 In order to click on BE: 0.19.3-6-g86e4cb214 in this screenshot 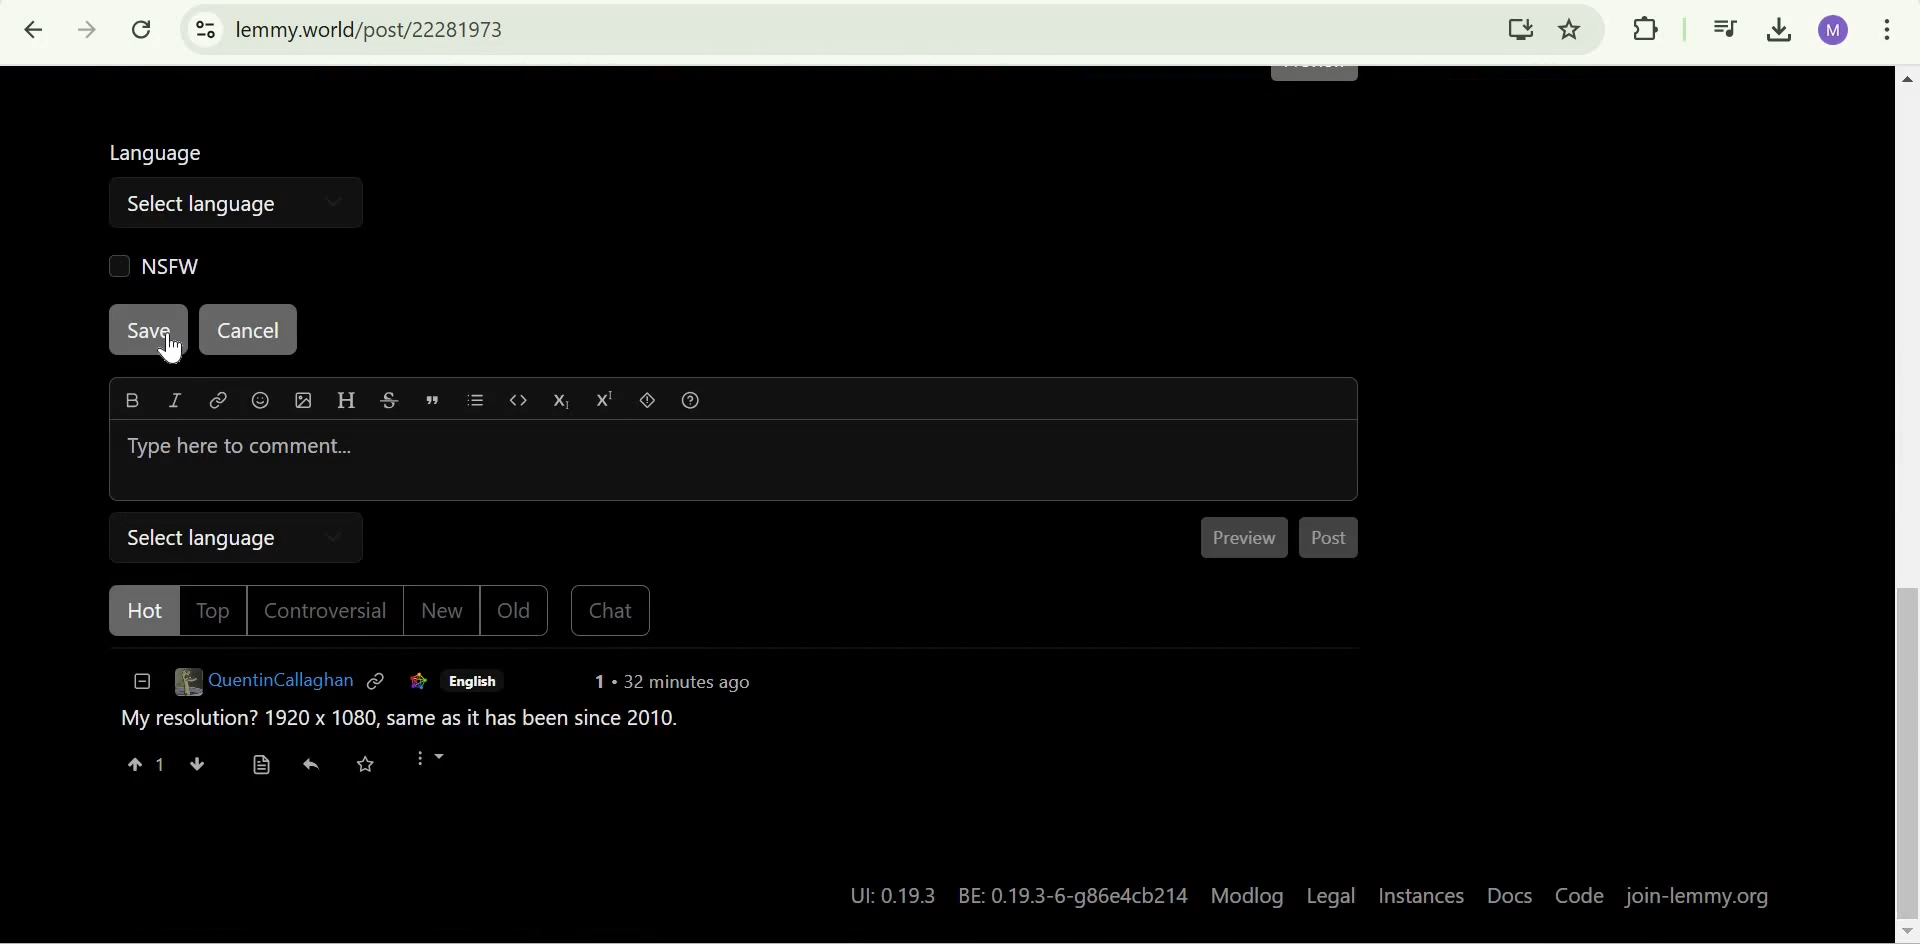, I will do `click(1076, 893)`.